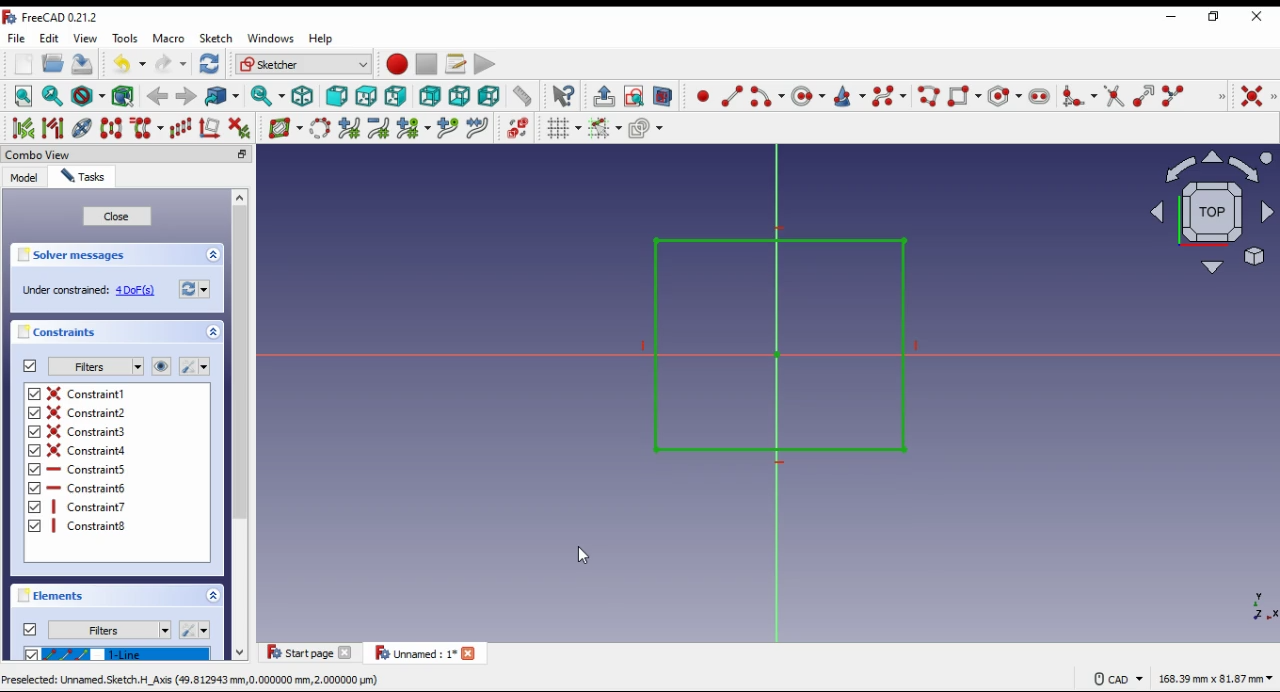 The height and width of the screenshot is (692, 1280). What do you see at coordinates (109, 630) in the screenshot?
I see `filters` at bounding box center [109, 630].